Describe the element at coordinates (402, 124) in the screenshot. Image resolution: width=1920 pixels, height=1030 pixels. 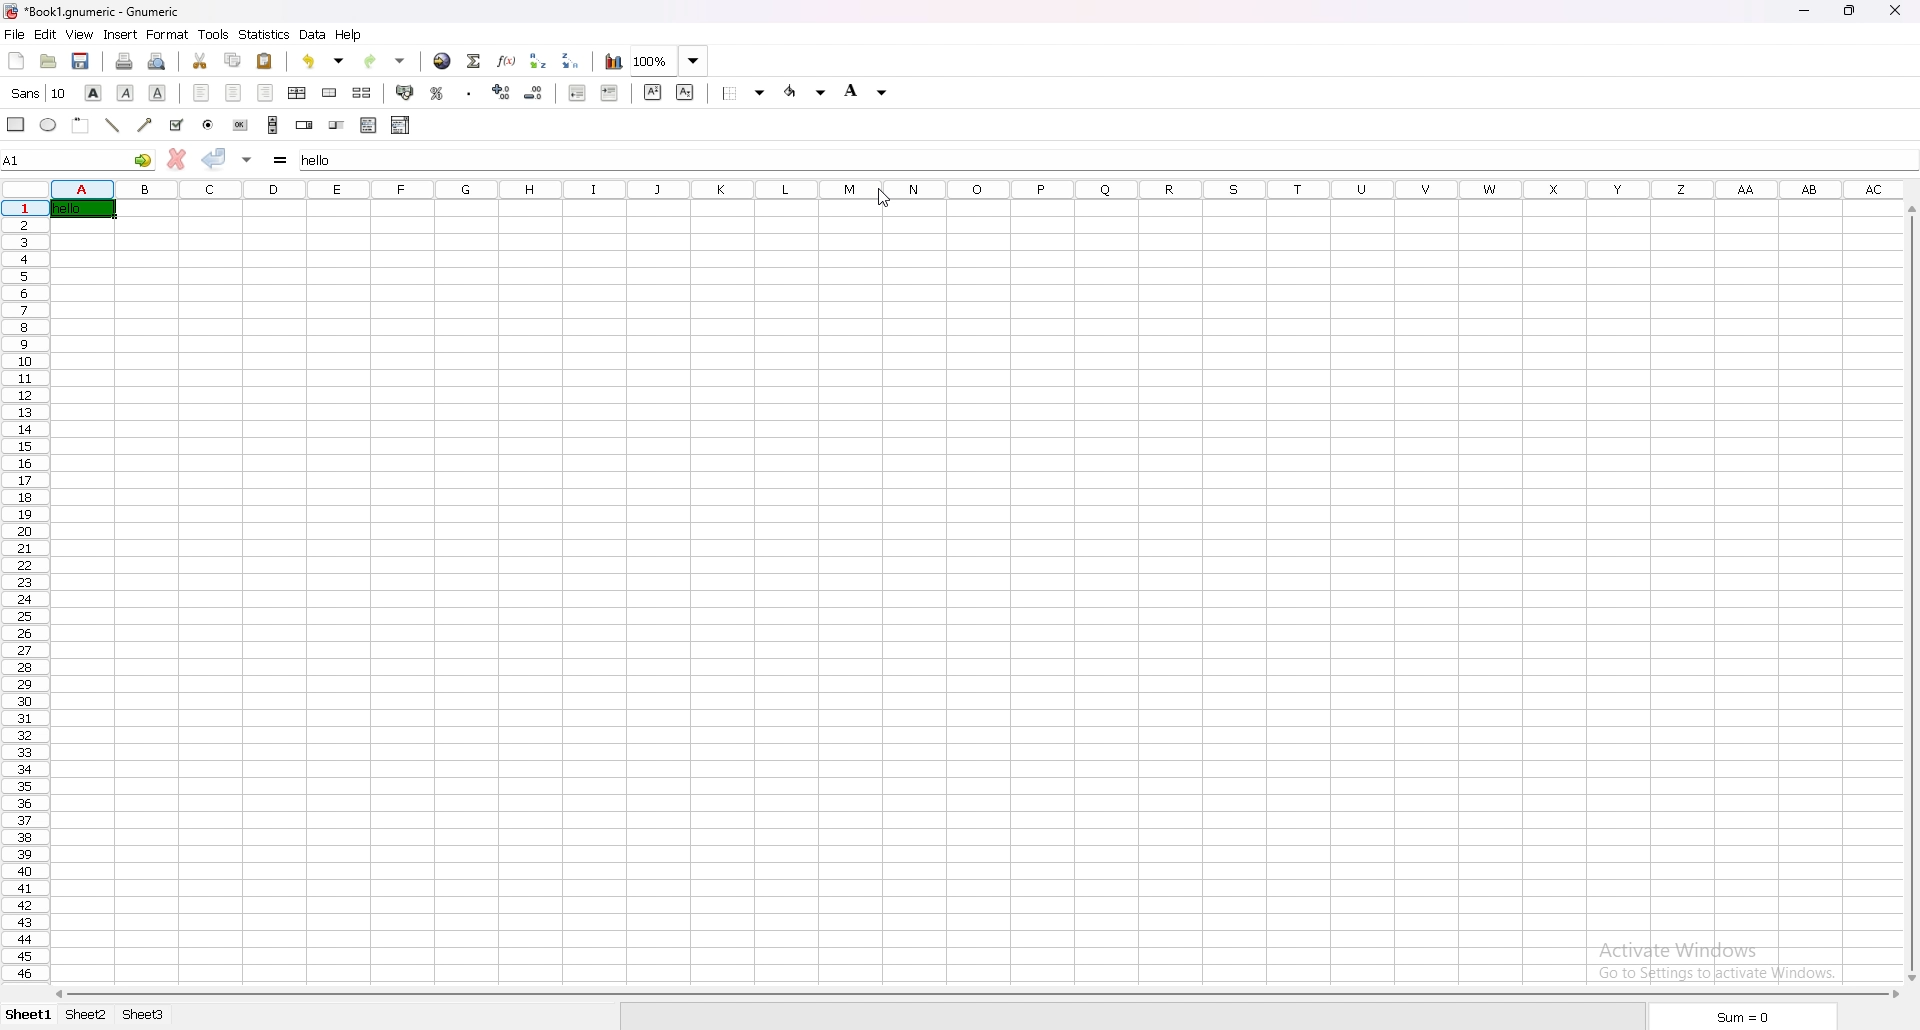
I see `combo box` at that location.